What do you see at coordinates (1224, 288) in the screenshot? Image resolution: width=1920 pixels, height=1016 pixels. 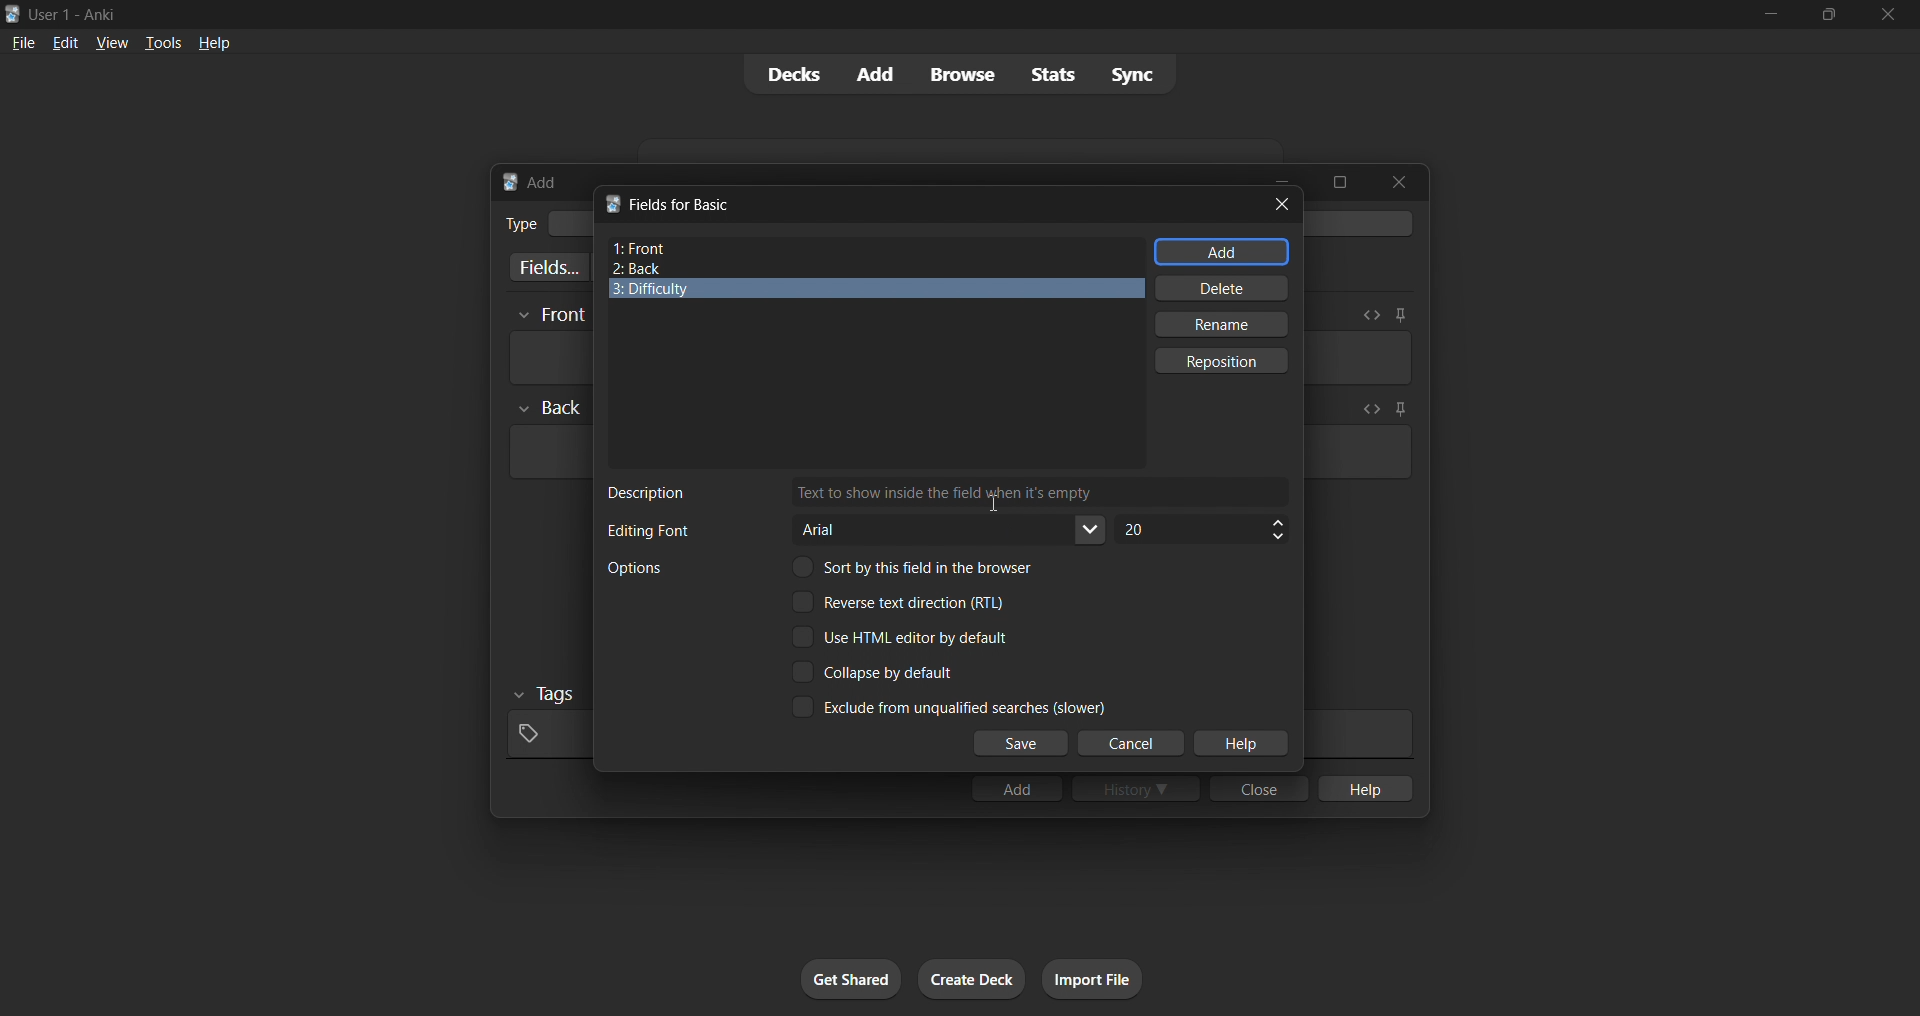 I see `delete` at bounding box center [1224, 288].